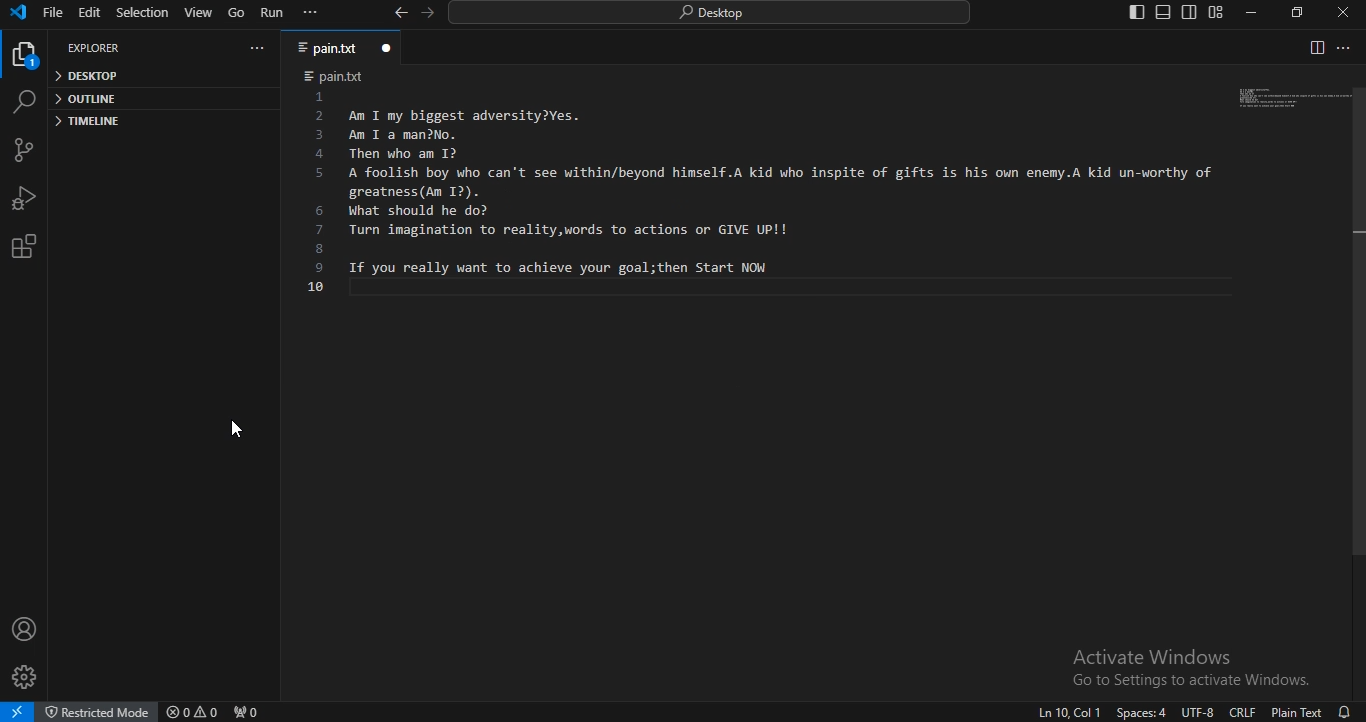  I want to click on search, so click(714, 15).